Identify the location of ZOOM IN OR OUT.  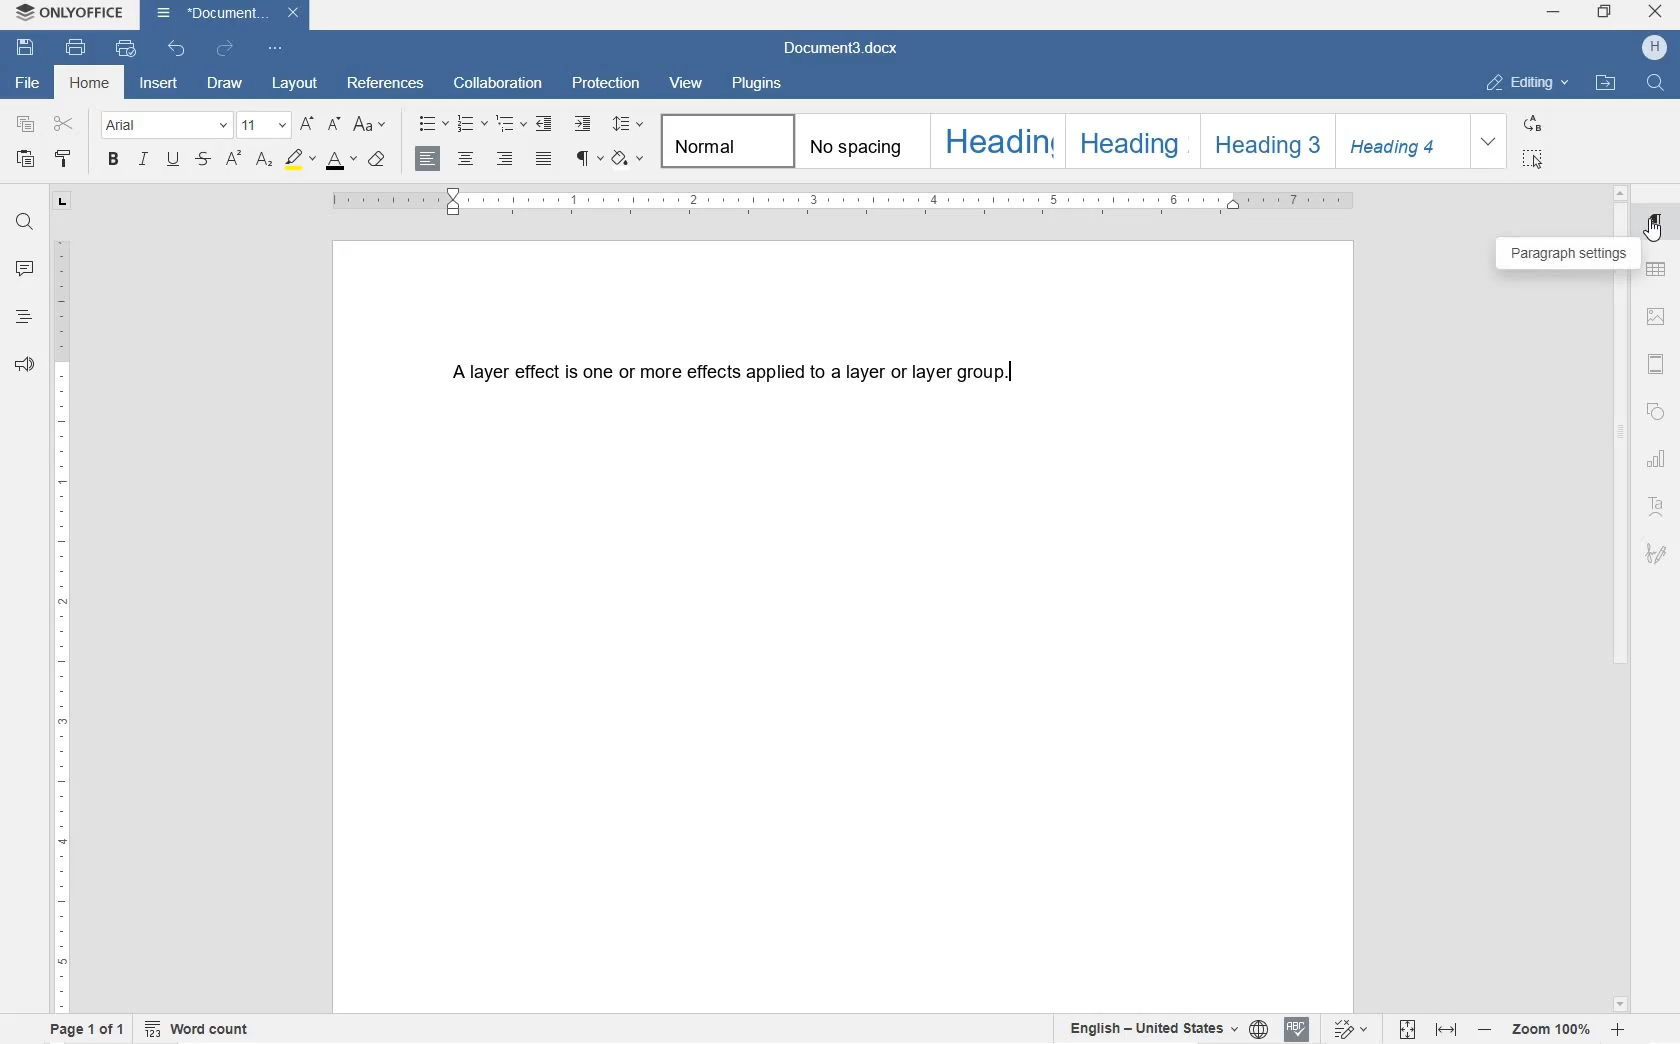
(1553, 1029).